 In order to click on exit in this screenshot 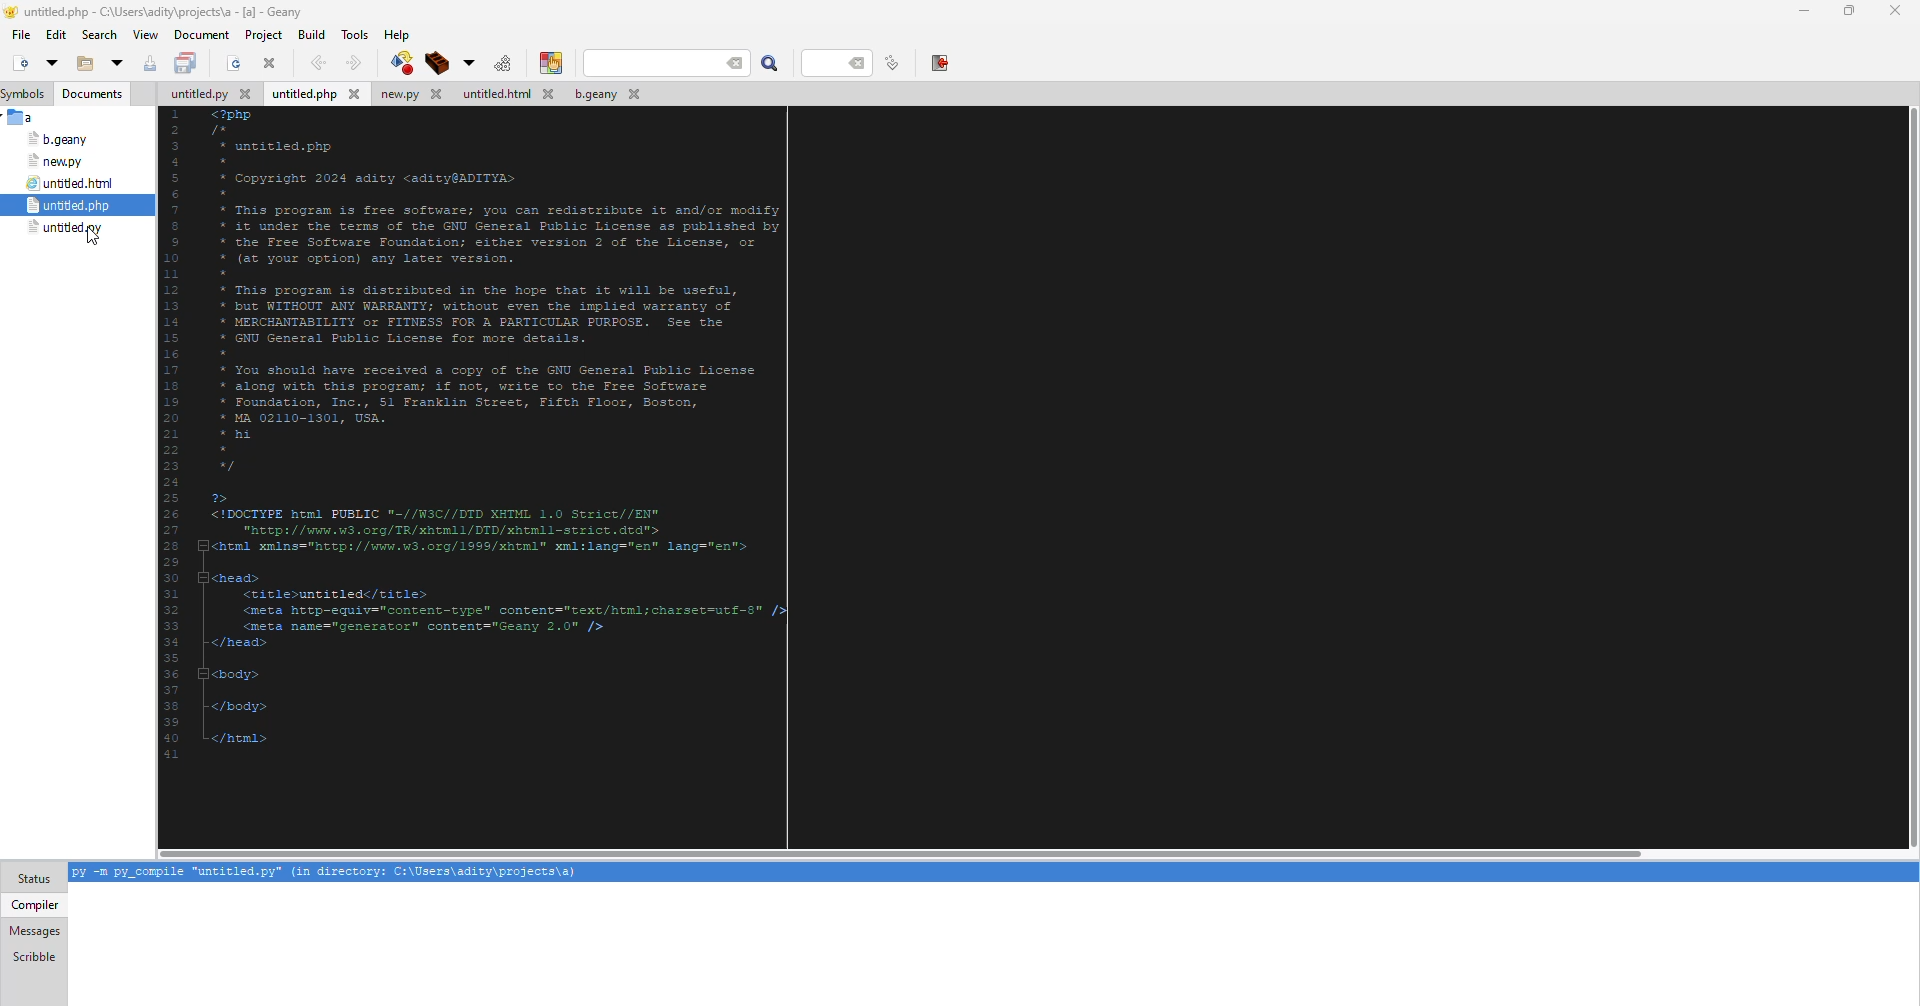, I will do `click(935, 63)`.